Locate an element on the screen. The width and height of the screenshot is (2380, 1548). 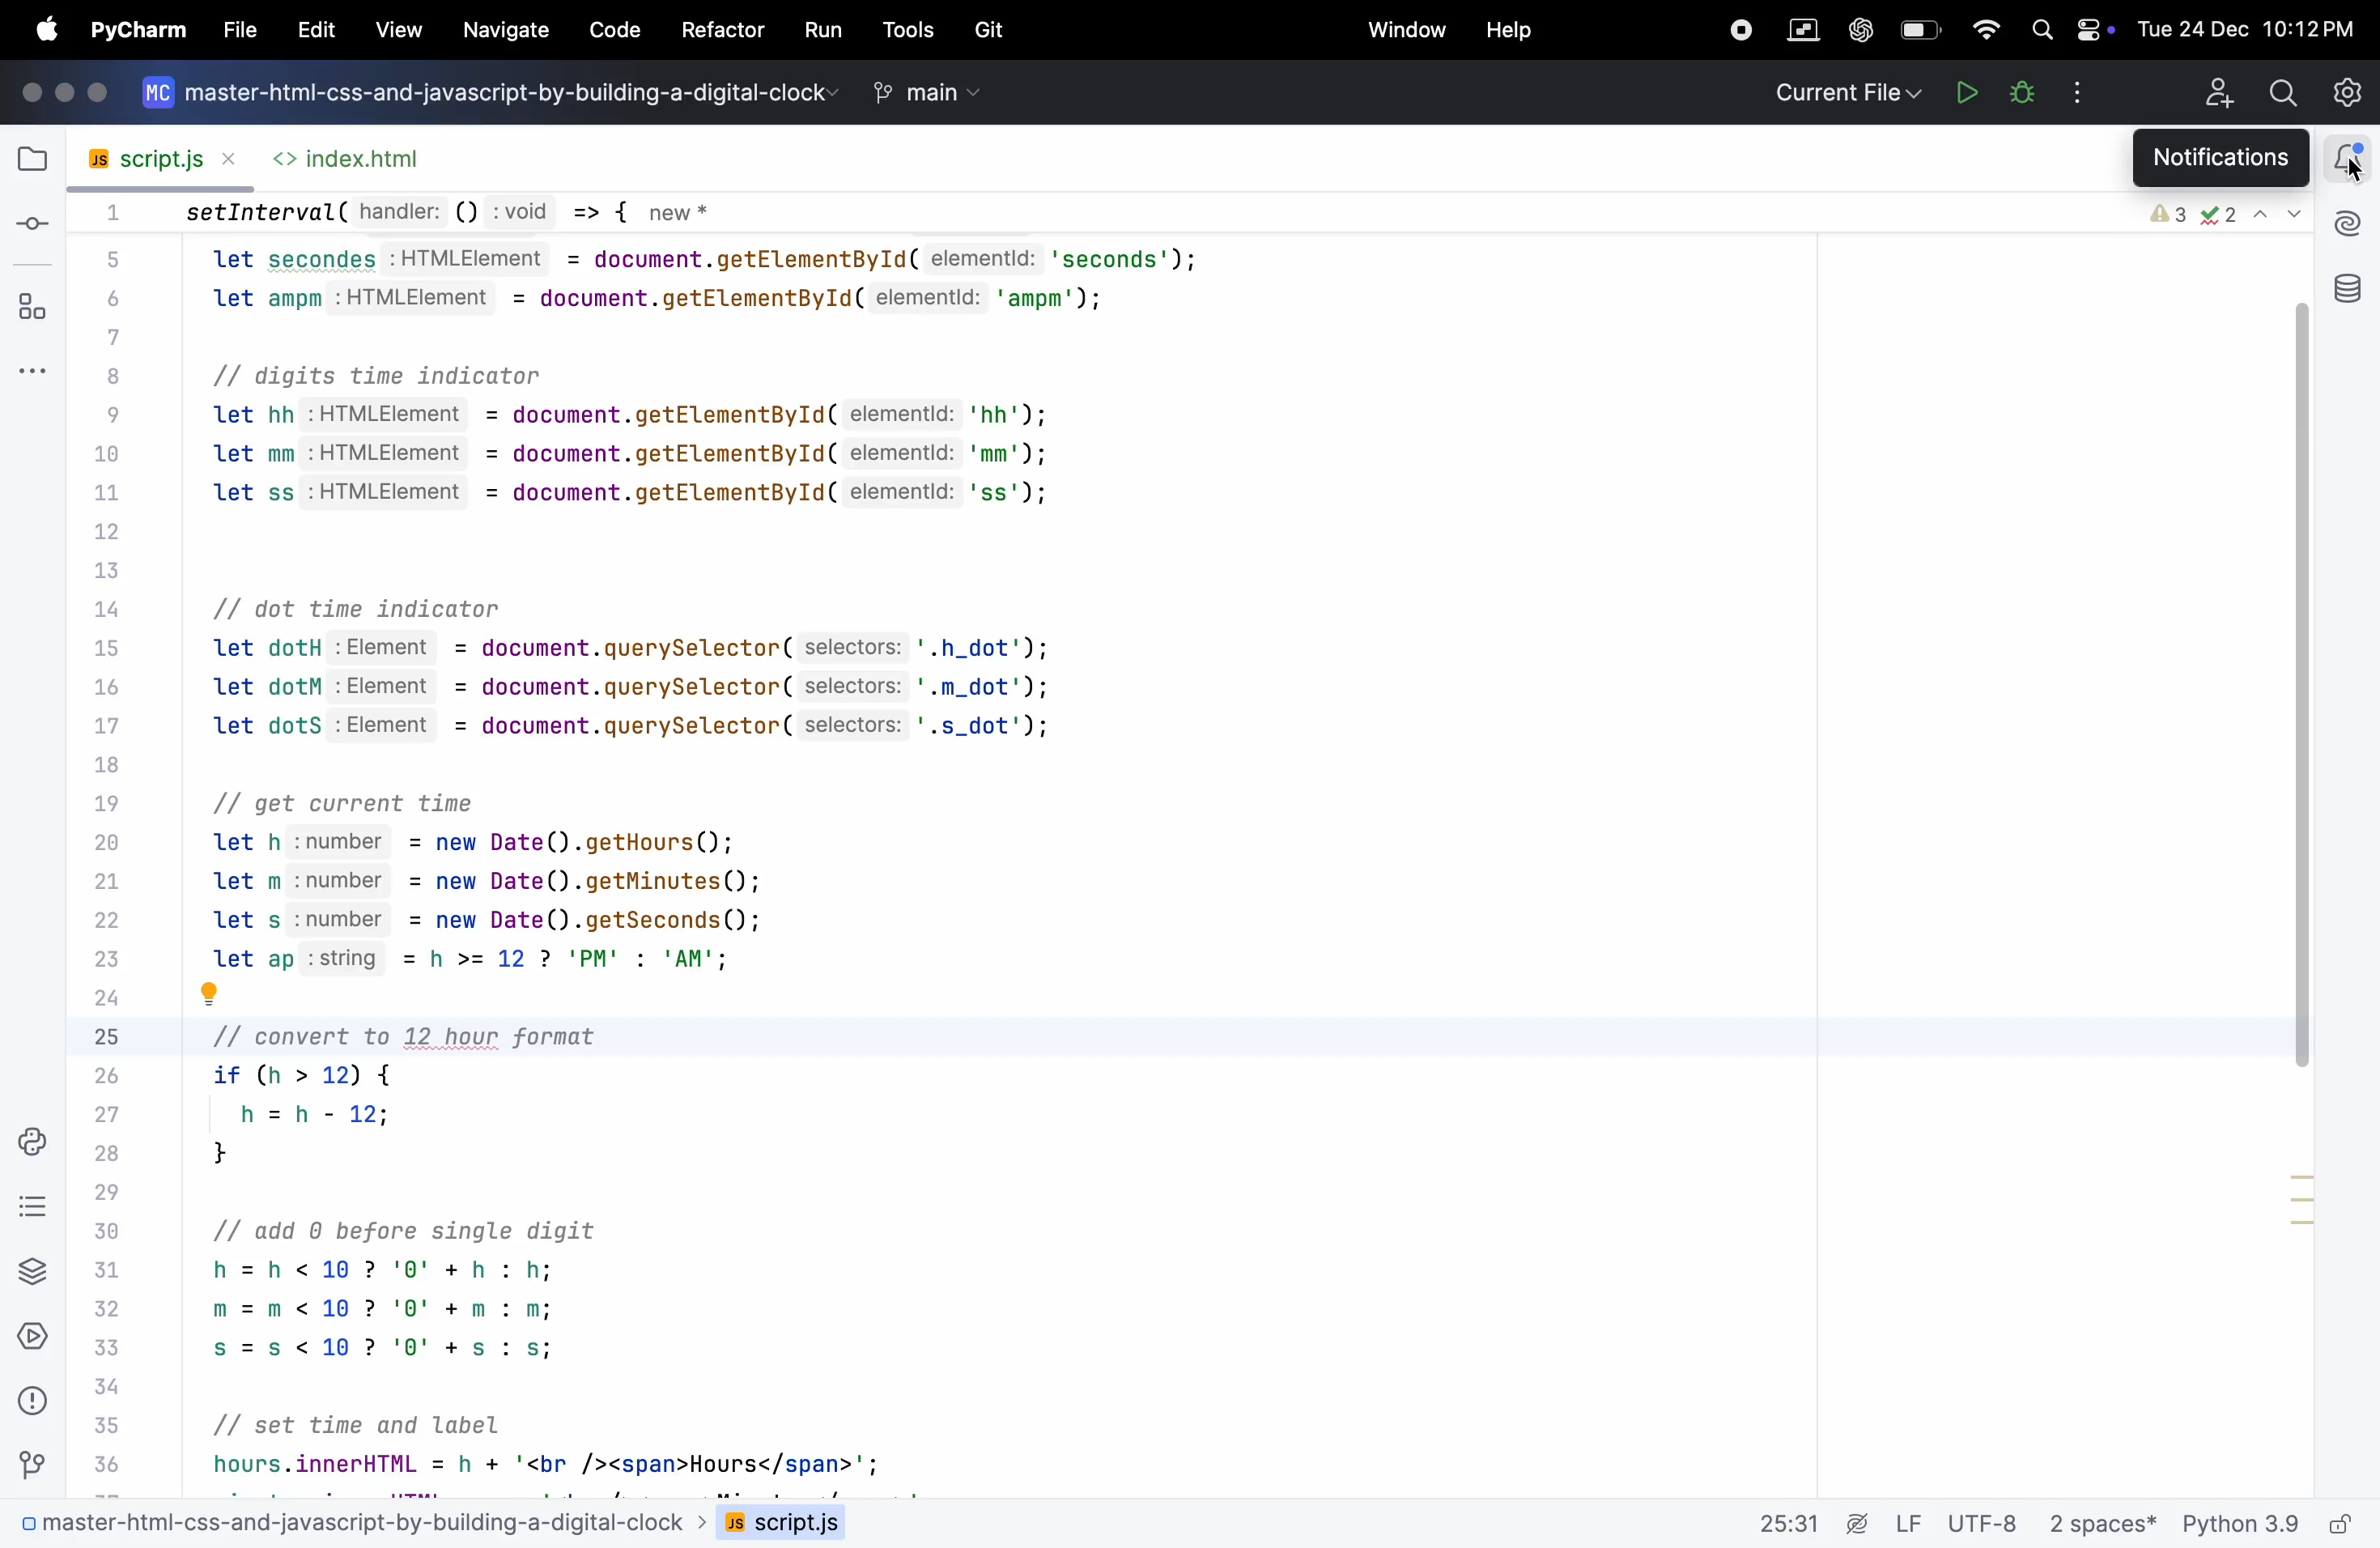
python console is located at coordinates (30, 1143).